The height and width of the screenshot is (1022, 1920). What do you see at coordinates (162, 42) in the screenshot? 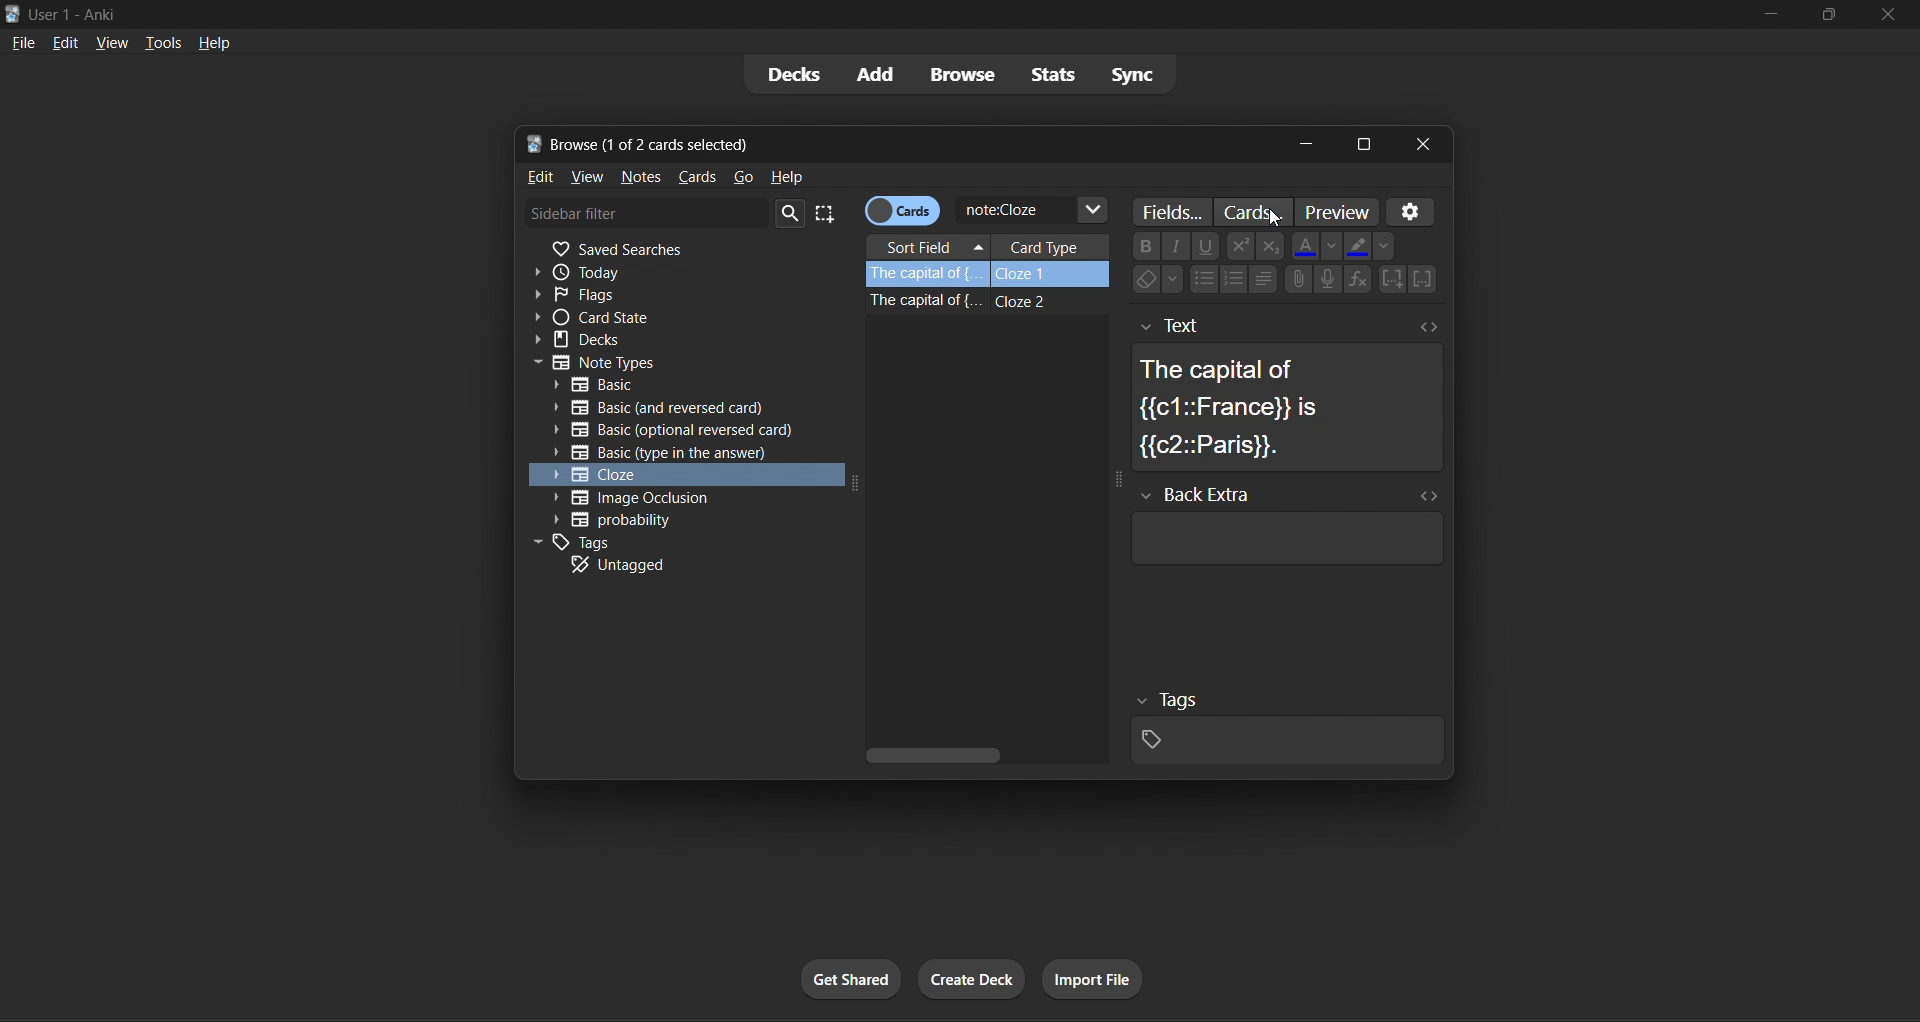
I see `tools` at bounding box center [162, 42].